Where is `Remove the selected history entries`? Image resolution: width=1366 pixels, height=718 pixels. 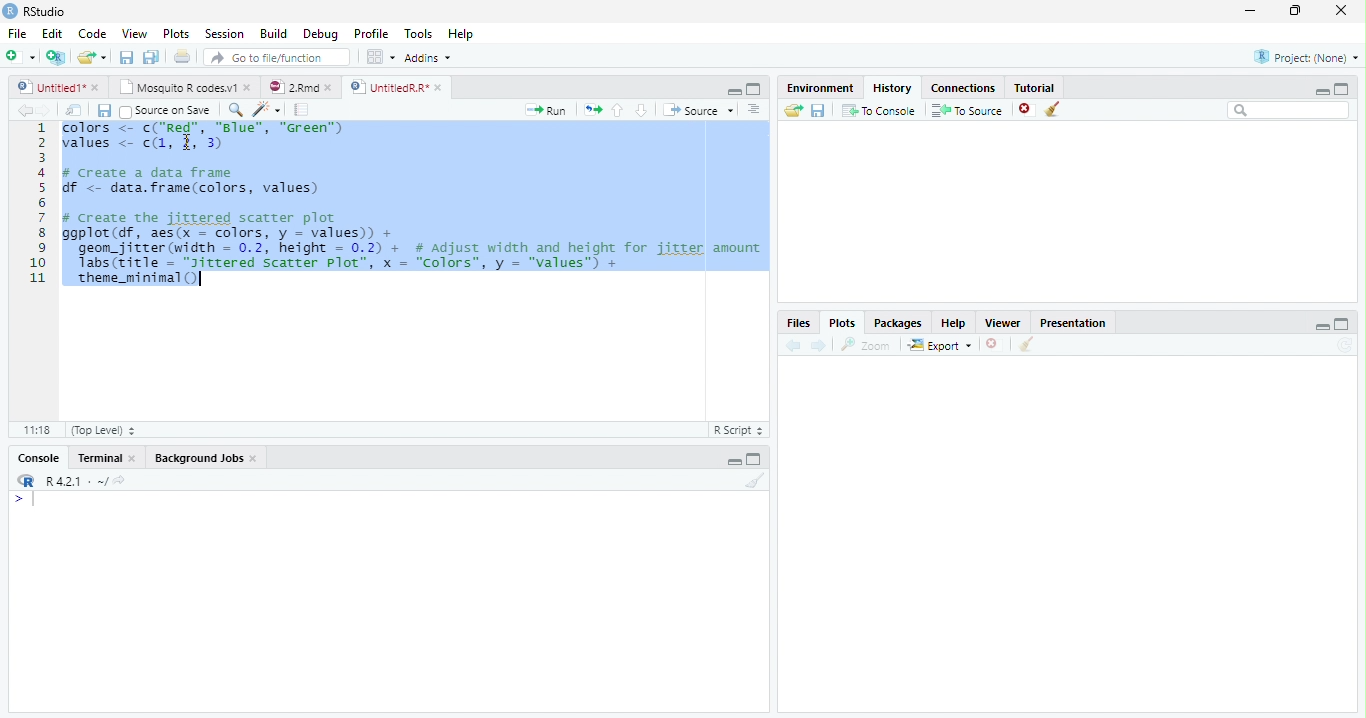
Remove the selected history entries is located at coordinates (1027, 110).